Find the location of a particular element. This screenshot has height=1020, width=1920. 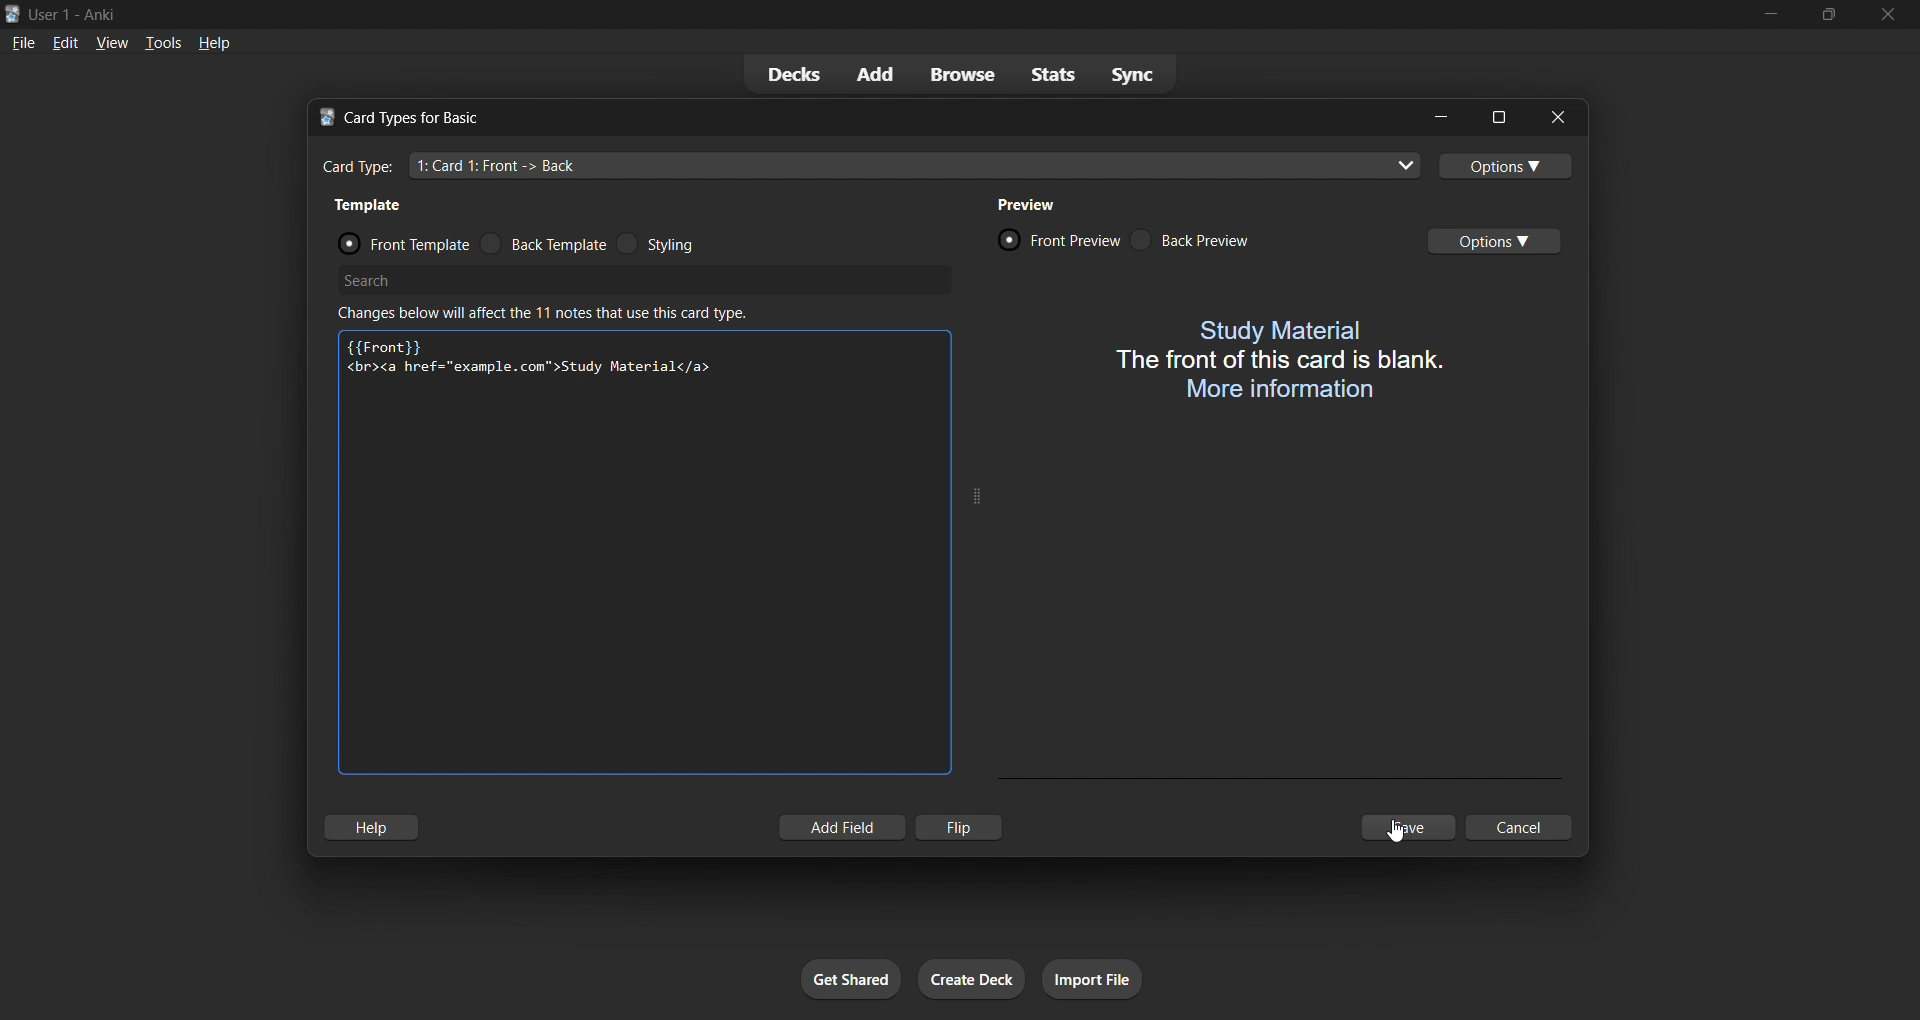

import file is located at coordinates (1099, 981).